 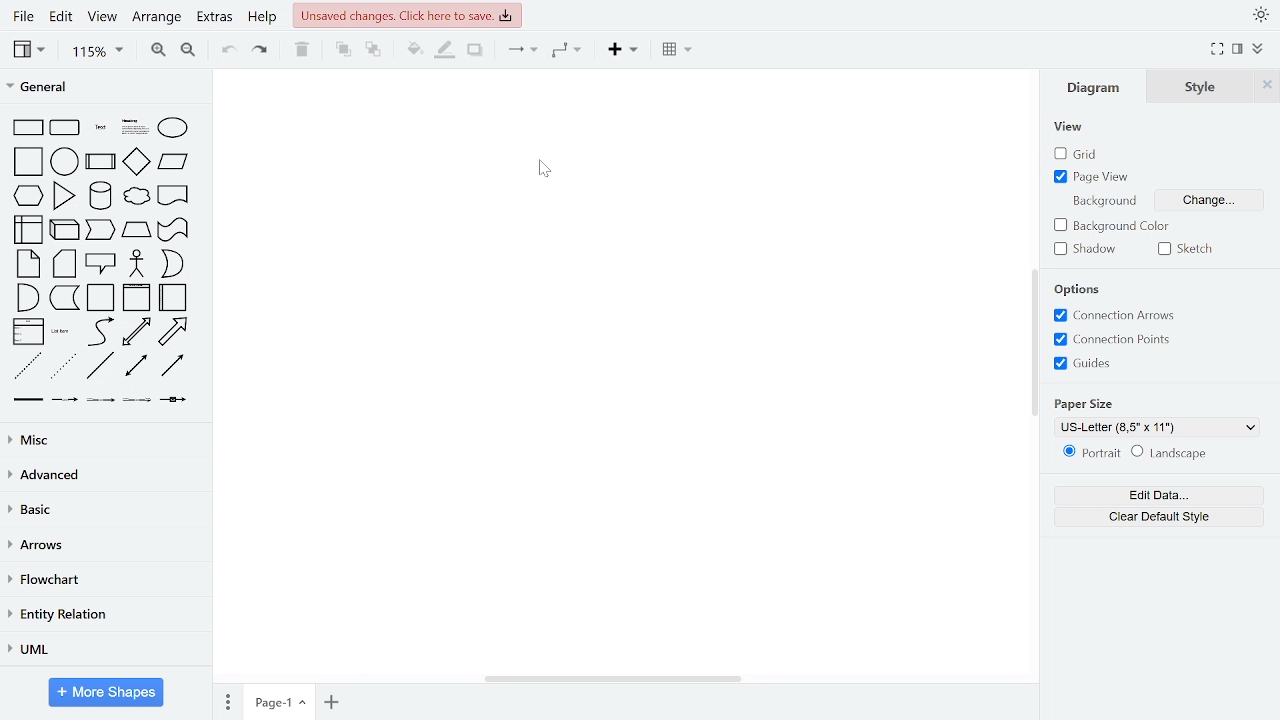 What do you see at coordinates (66, 298) in the screenshot?
I see `data storage` at bounding box center [66, 298].